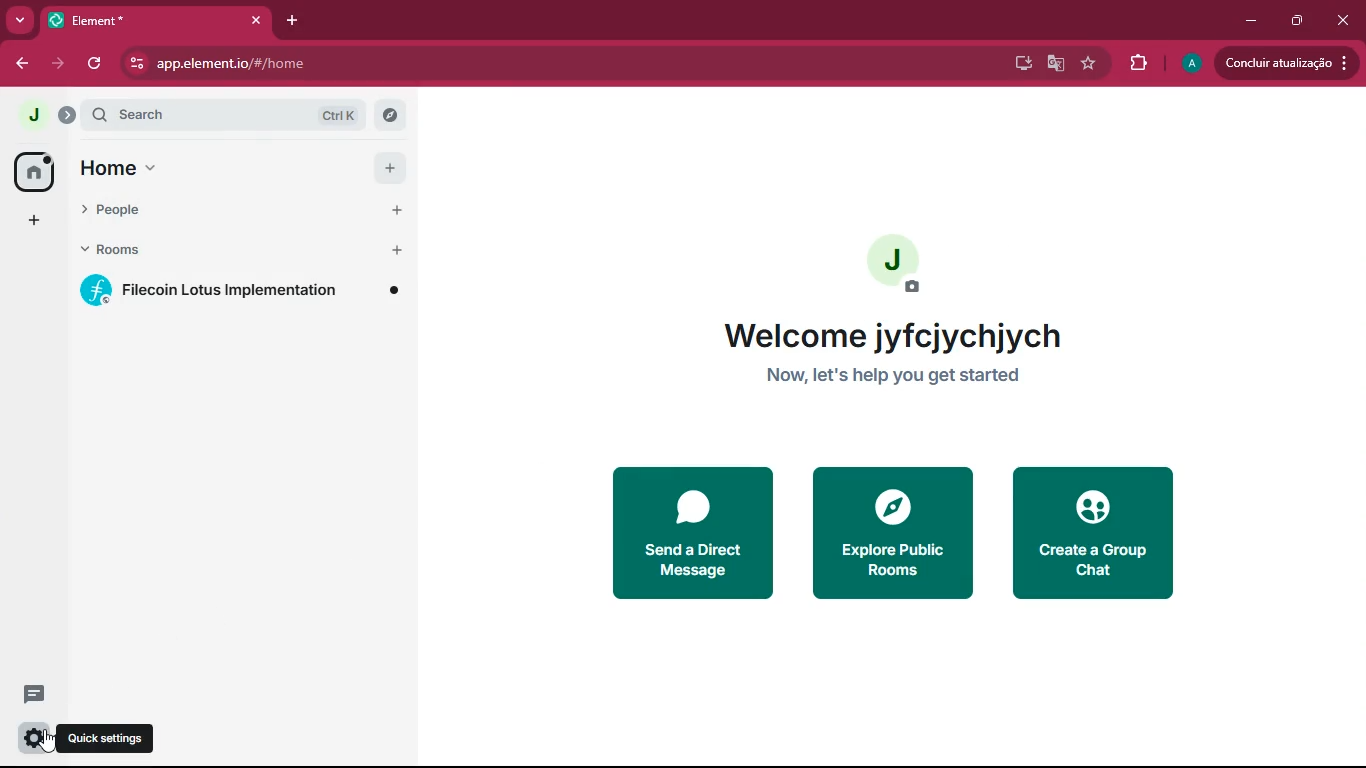 The width and height of the screenshot is (1366, 768). I want to click on add, so click(31, 222).